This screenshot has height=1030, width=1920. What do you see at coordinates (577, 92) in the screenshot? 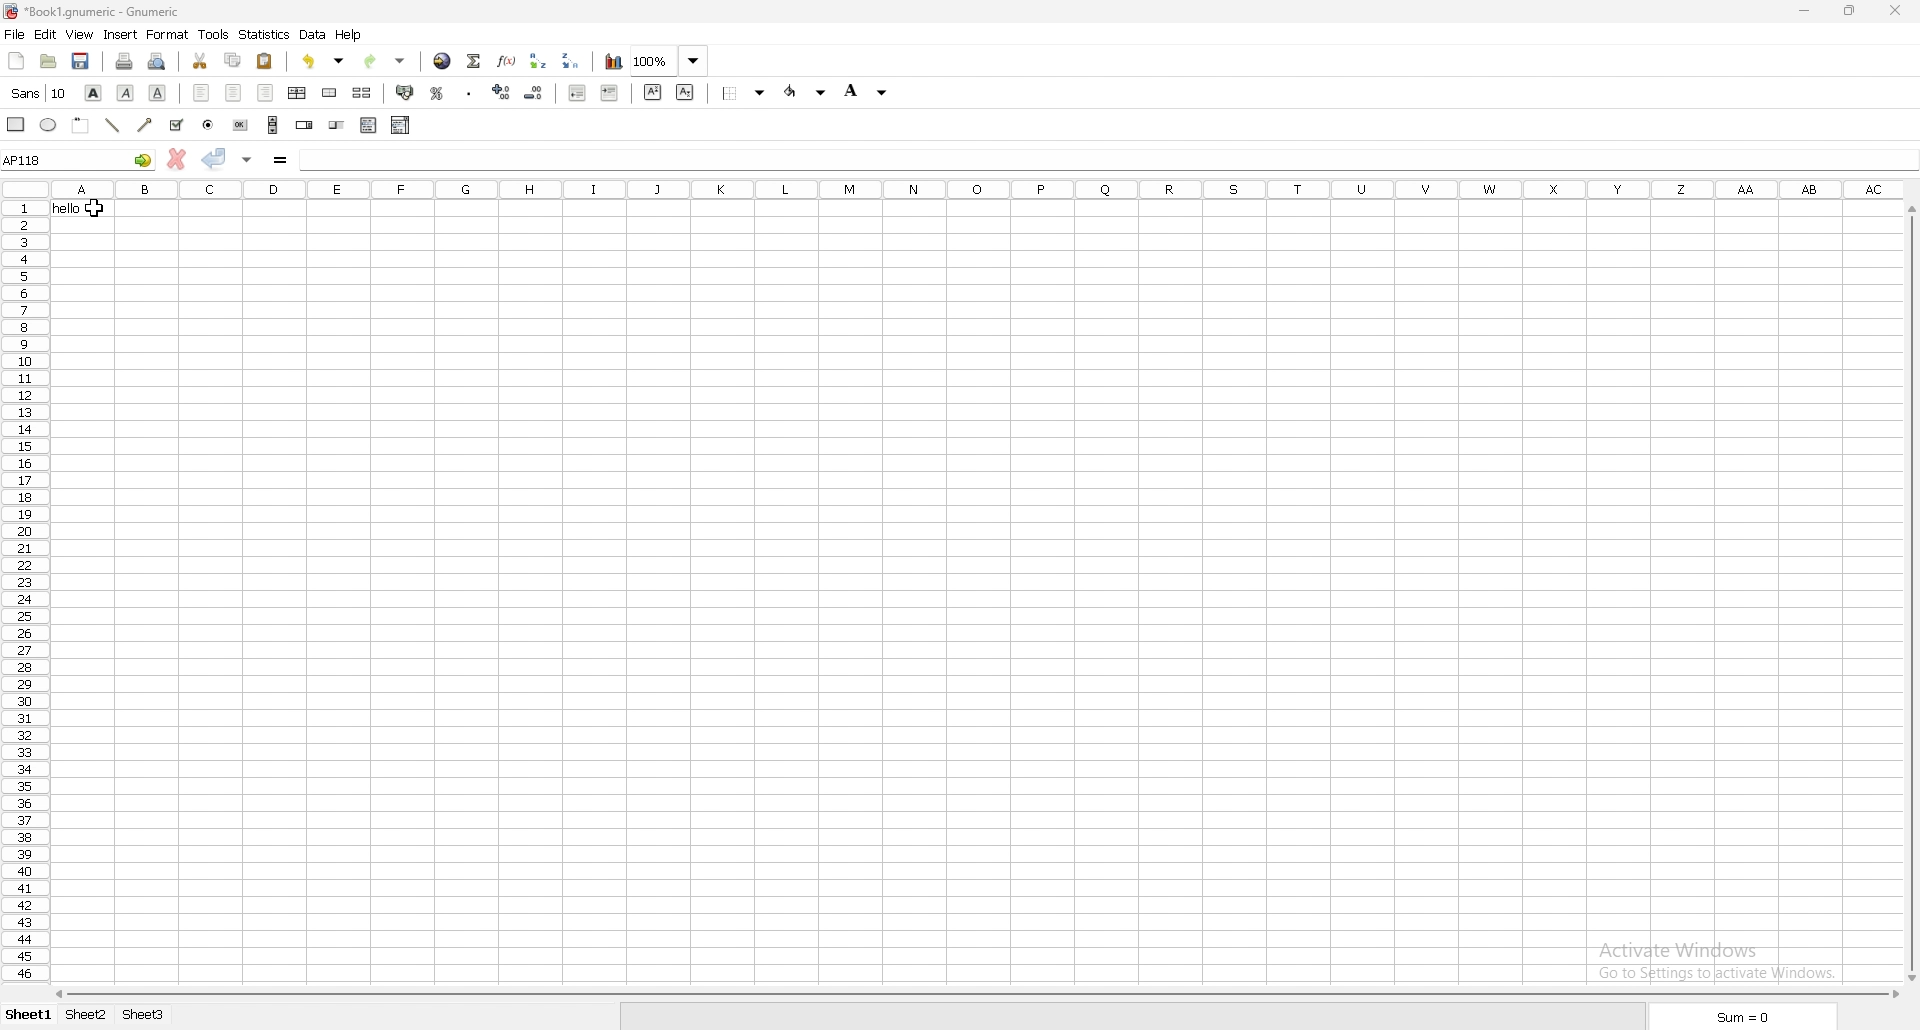
I see `decrease indent` at bounding box center [577, 92].